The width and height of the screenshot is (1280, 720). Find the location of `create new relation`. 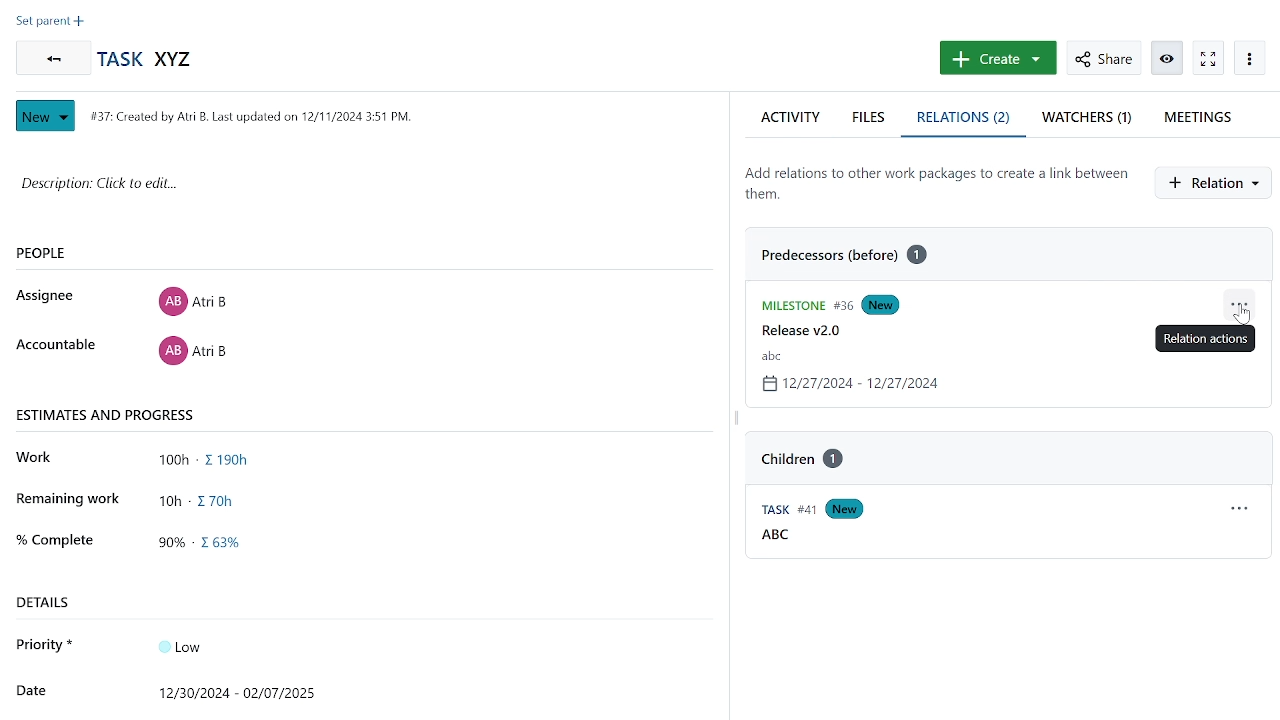

create new relation is located at coordinates (1217, 183).